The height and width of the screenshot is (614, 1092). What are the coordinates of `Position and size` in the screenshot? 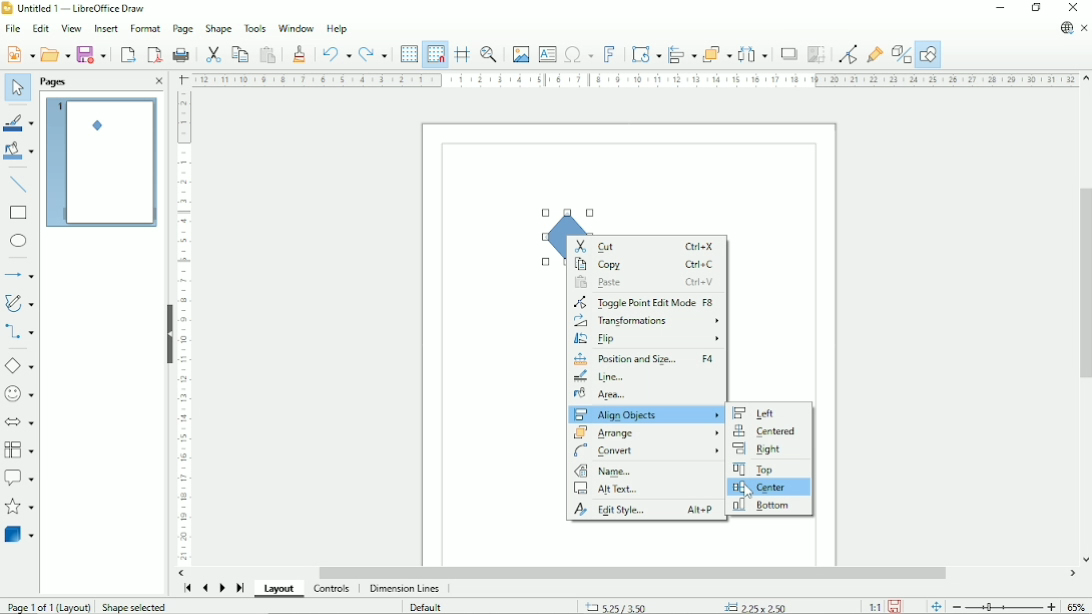 It's located at (647, 359).